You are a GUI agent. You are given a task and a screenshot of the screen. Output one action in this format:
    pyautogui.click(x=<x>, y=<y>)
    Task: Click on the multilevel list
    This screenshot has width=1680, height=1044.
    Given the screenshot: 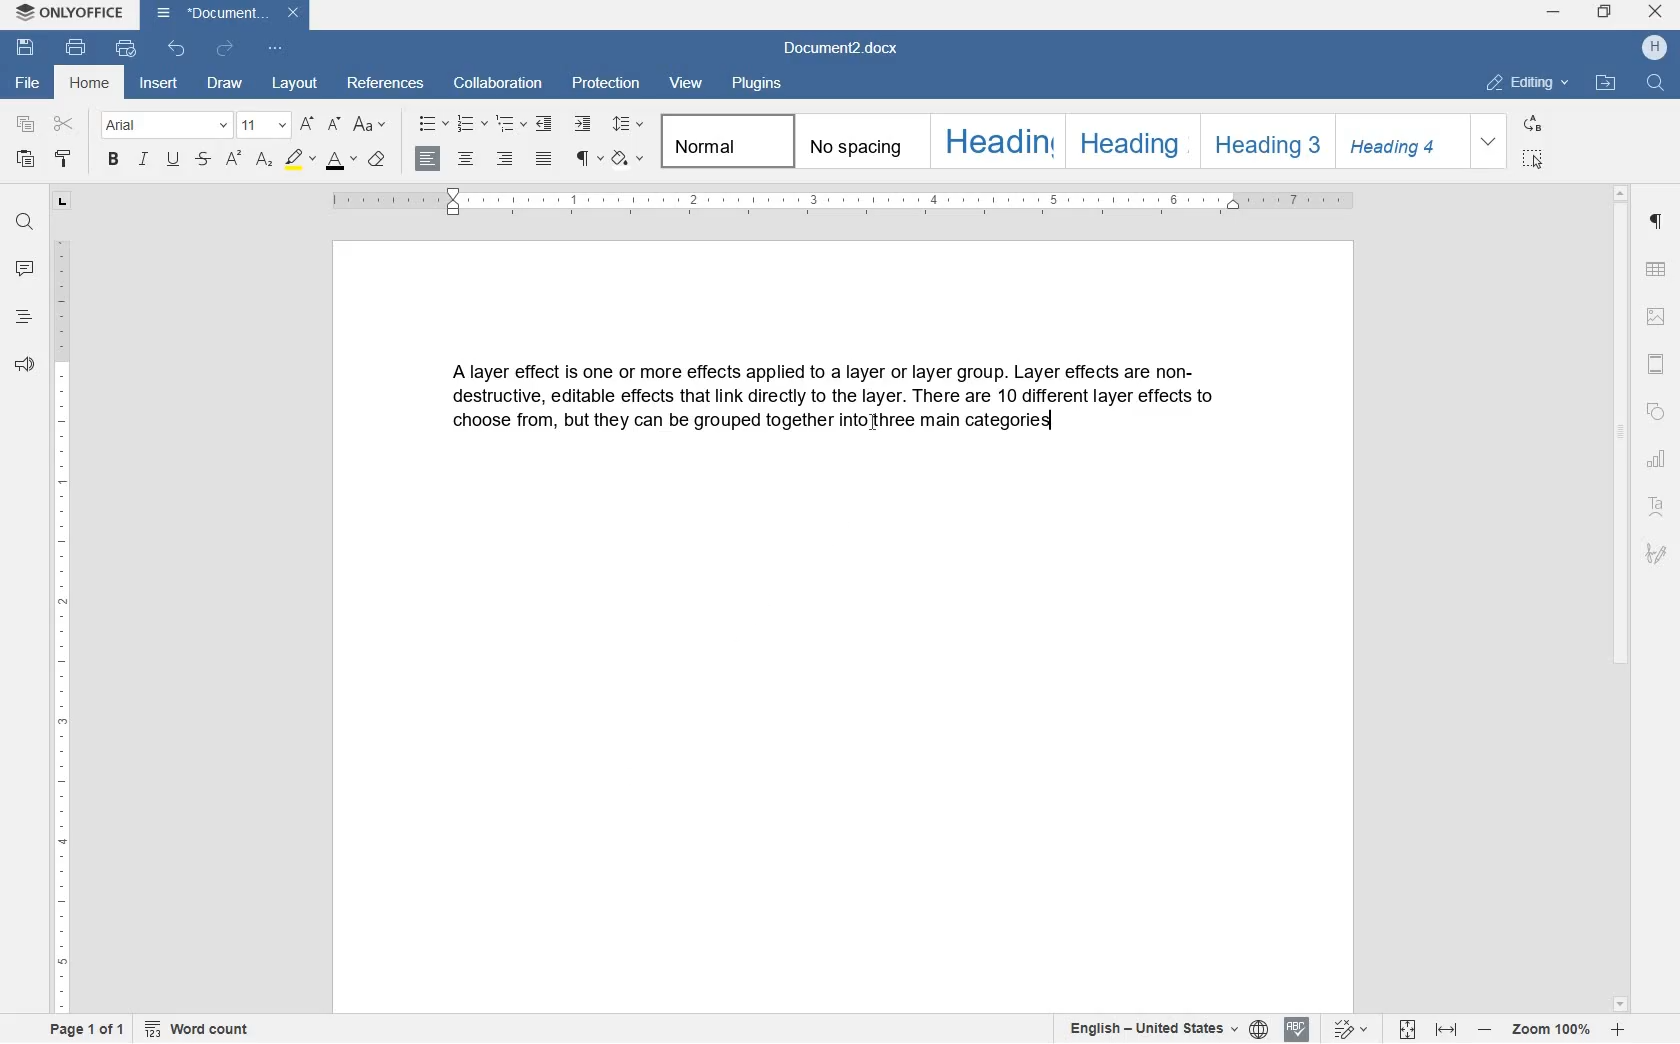 What is the action you would take?
    pyautogui.click(x=509, y=124)
    